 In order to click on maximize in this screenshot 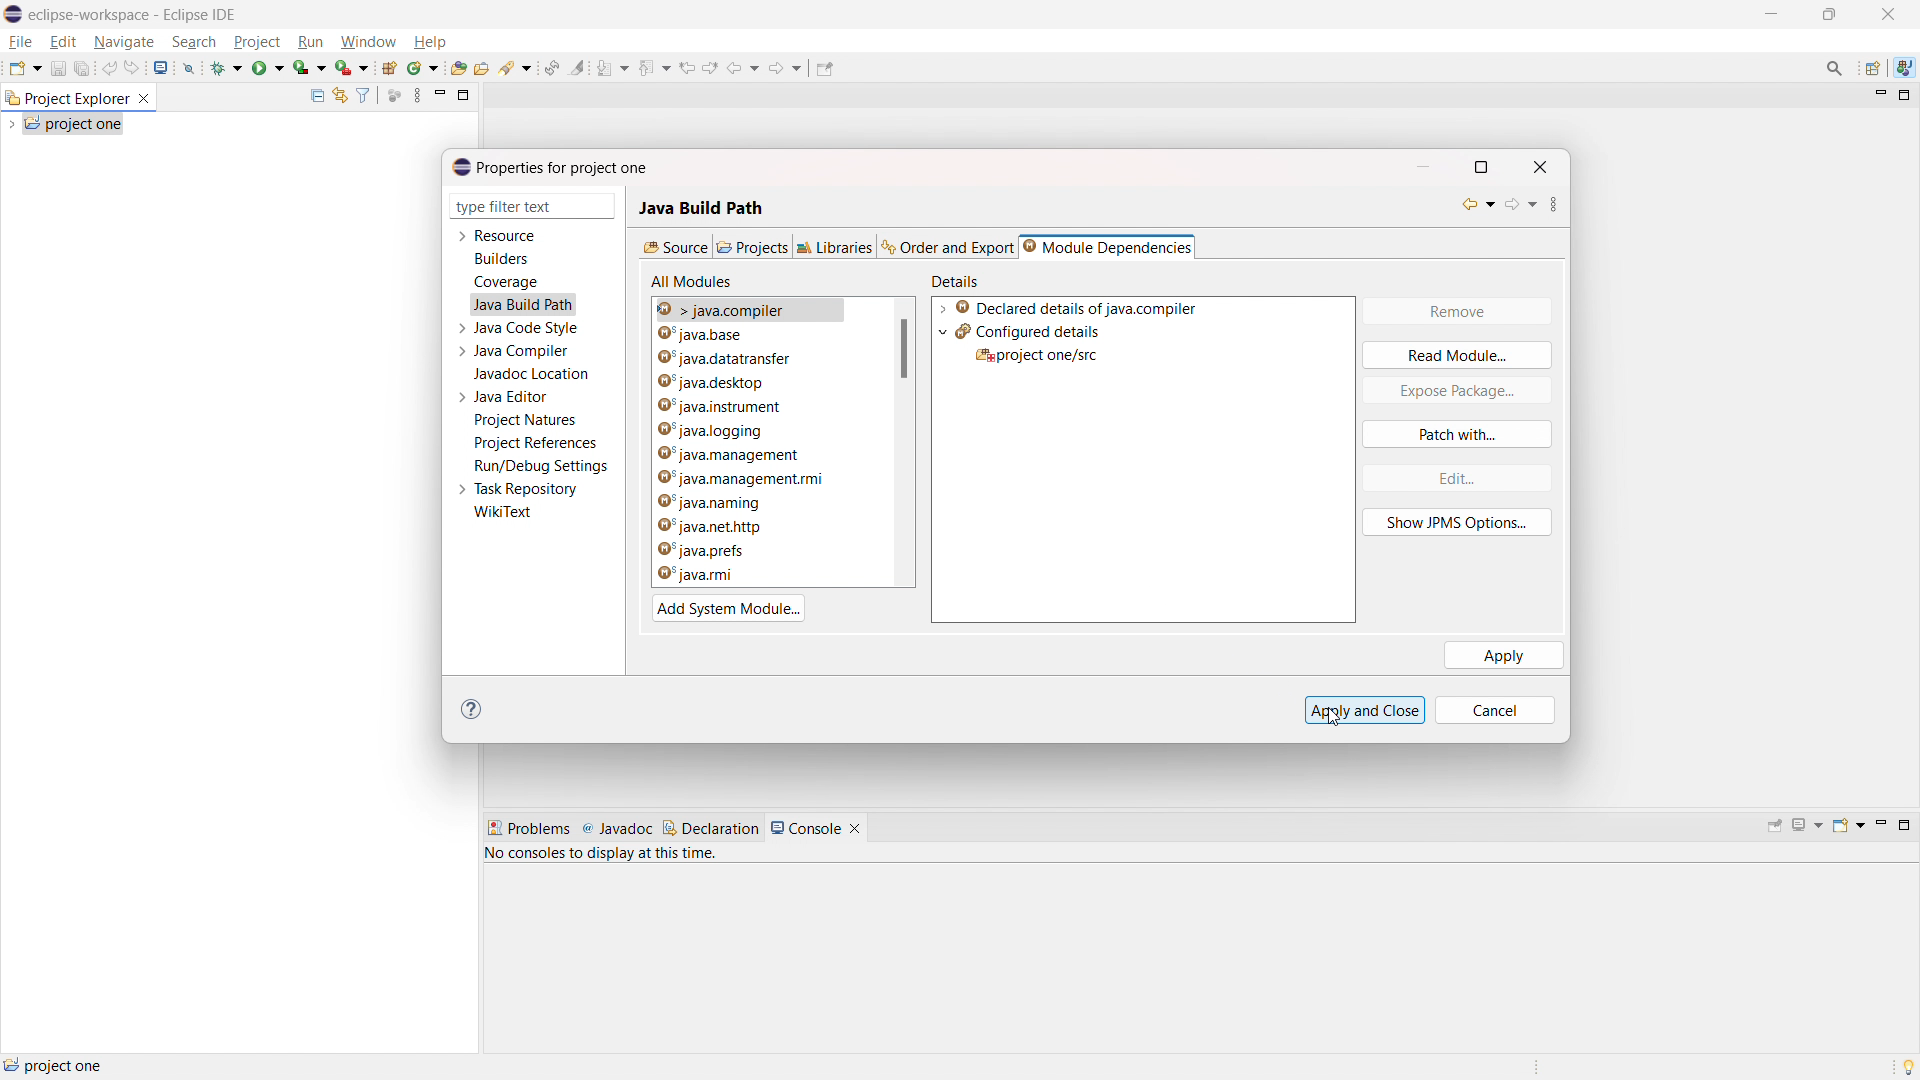, I will do `click(1905, 96)`.